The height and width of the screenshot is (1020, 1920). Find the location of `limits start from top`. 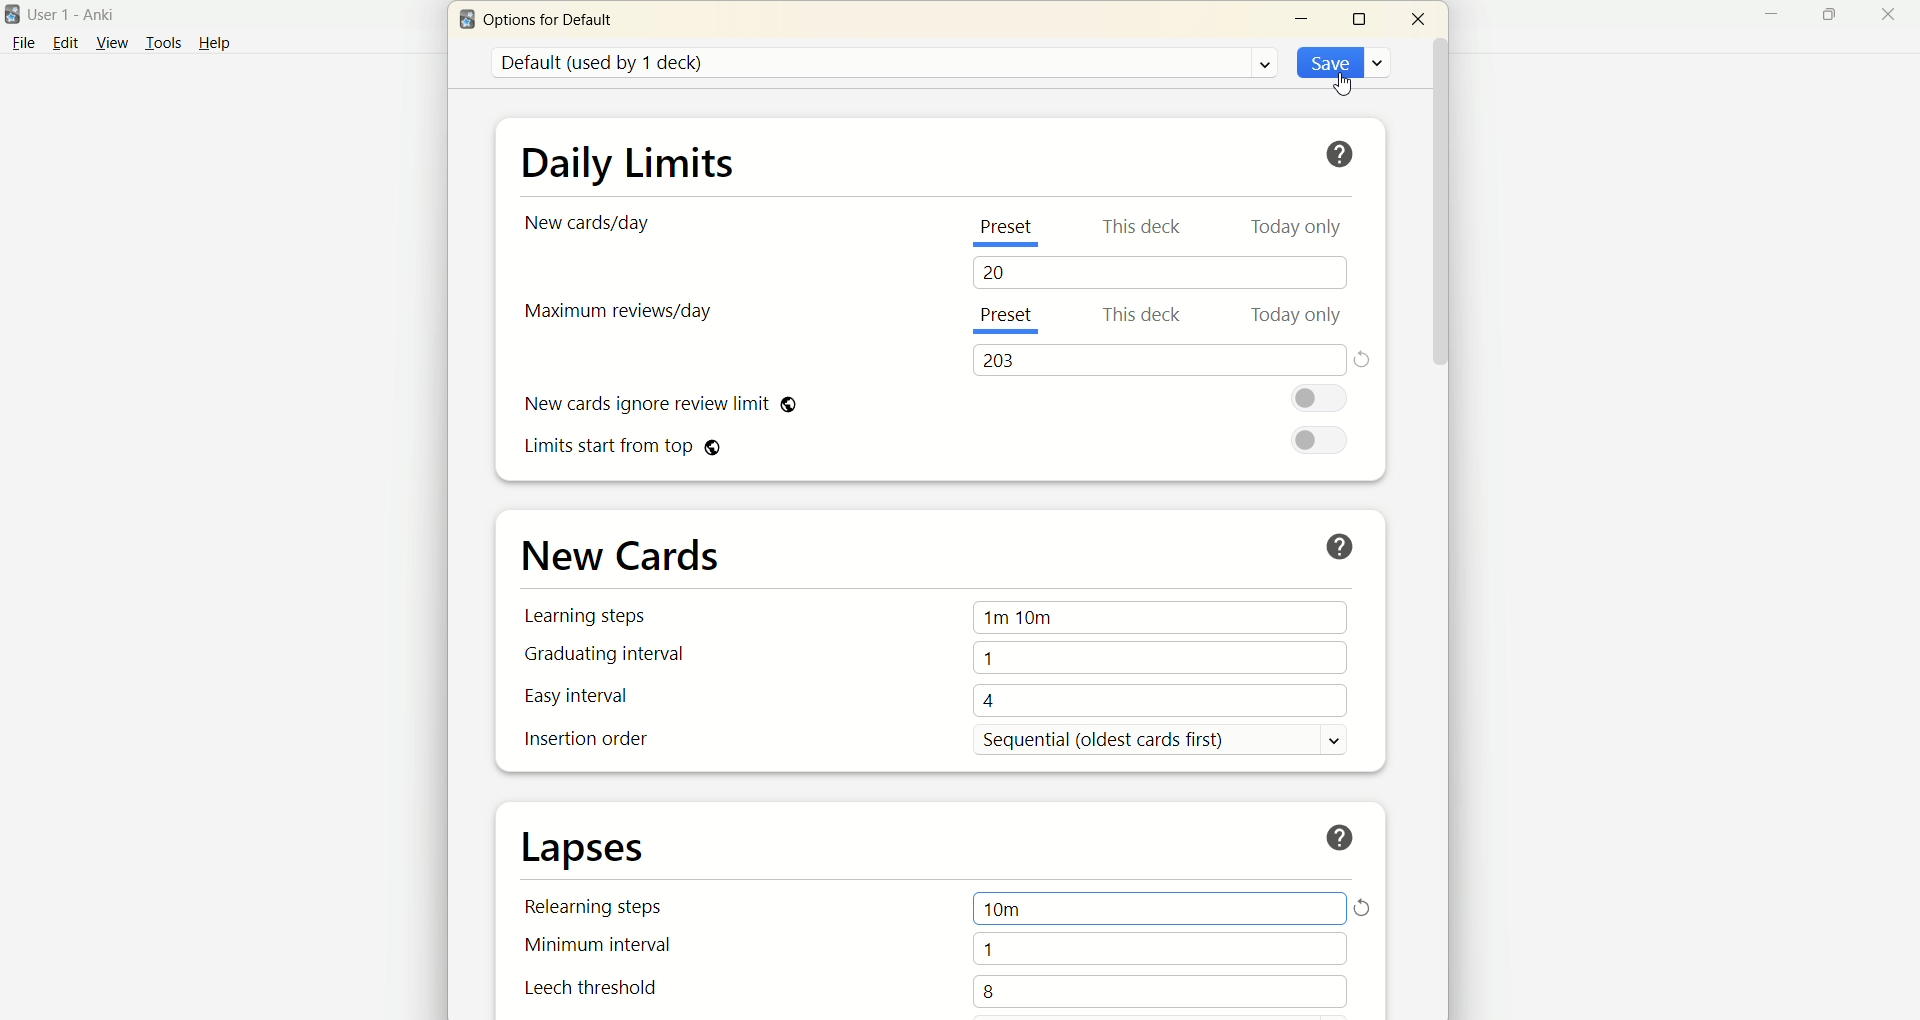

limits start from top is located at coordinates (626, 450).